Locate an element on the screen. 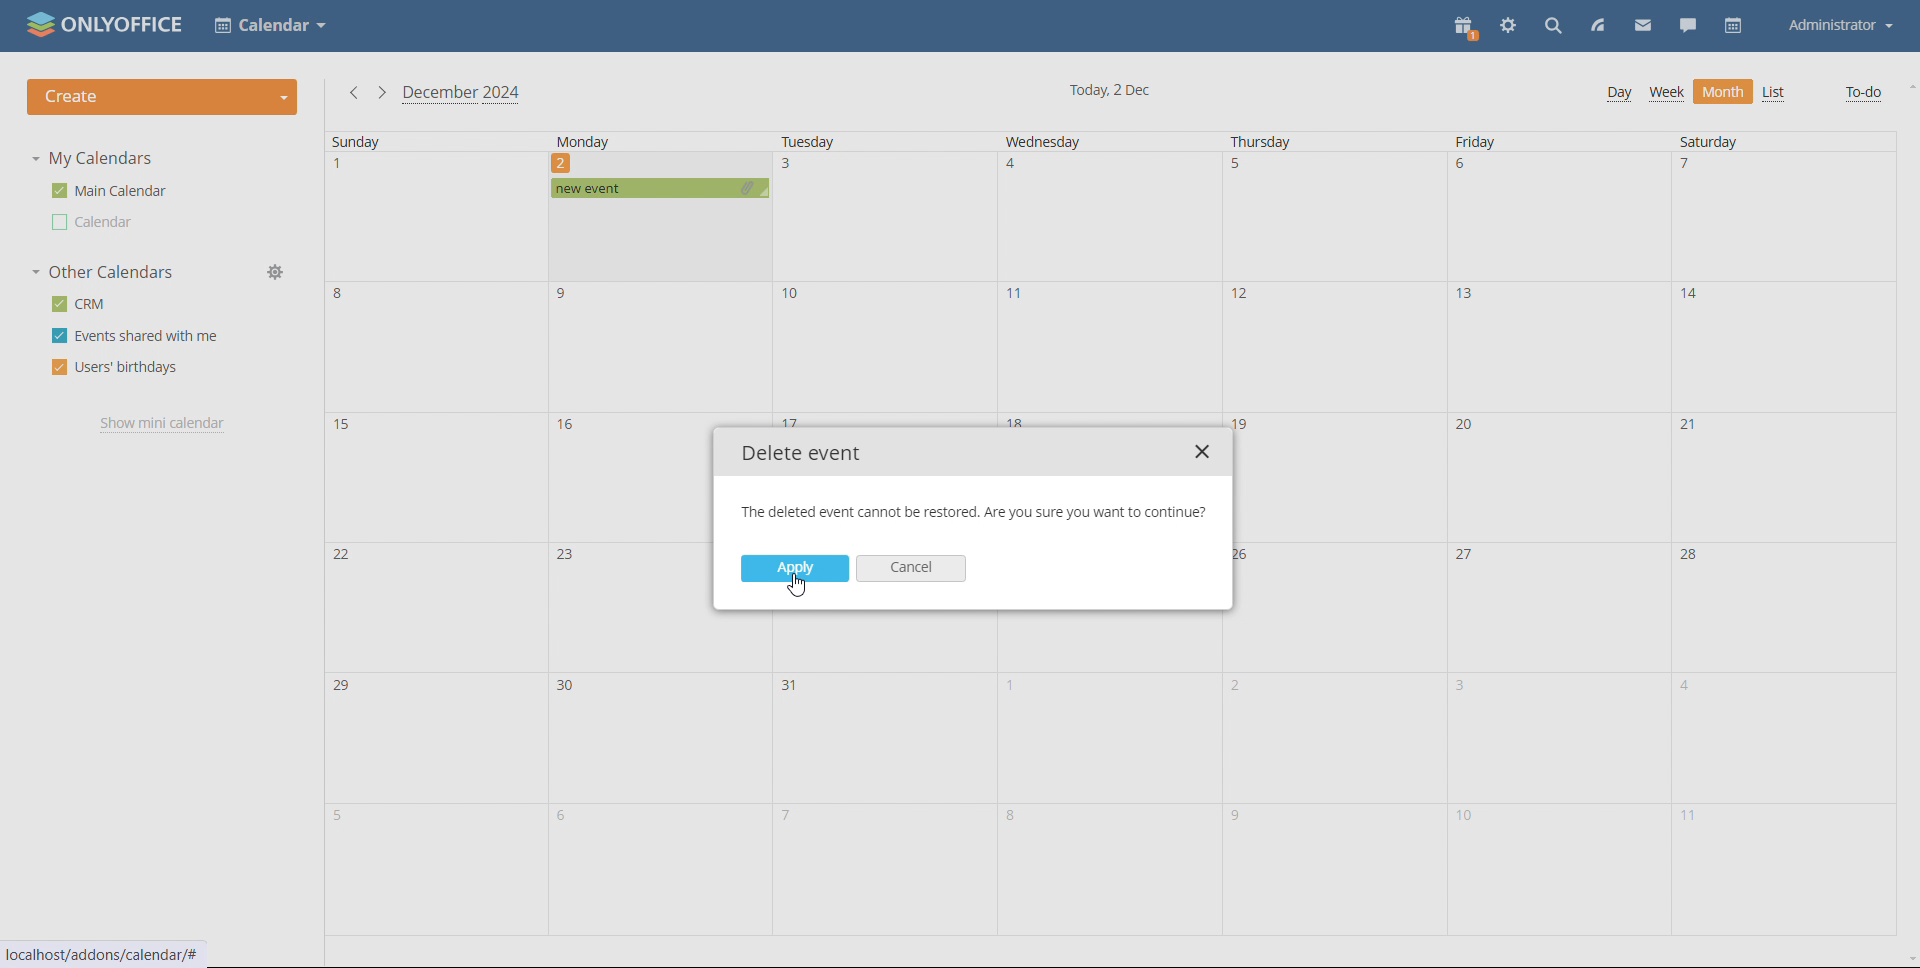 The image size is (1920, 968). settings is located at coordinates (1508, 28).